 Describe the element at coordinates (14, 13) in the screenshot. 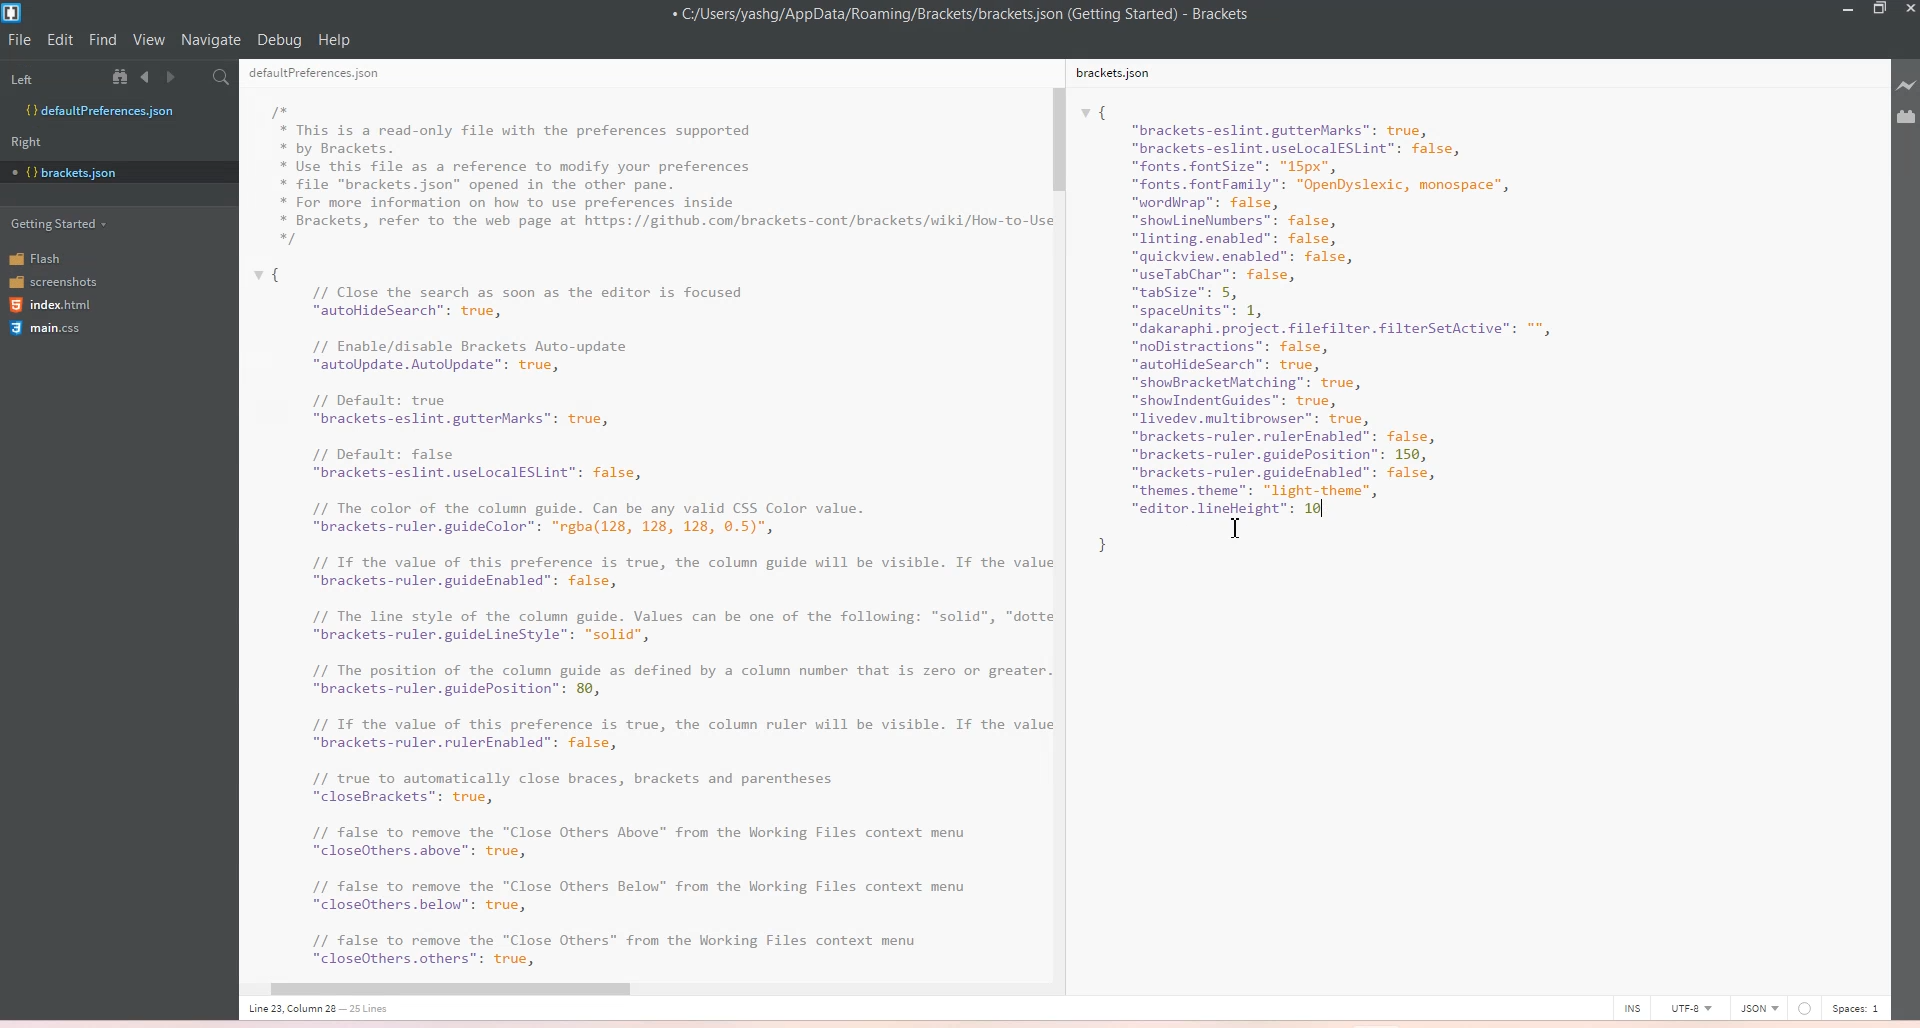

I see `Bracket log` at that location.